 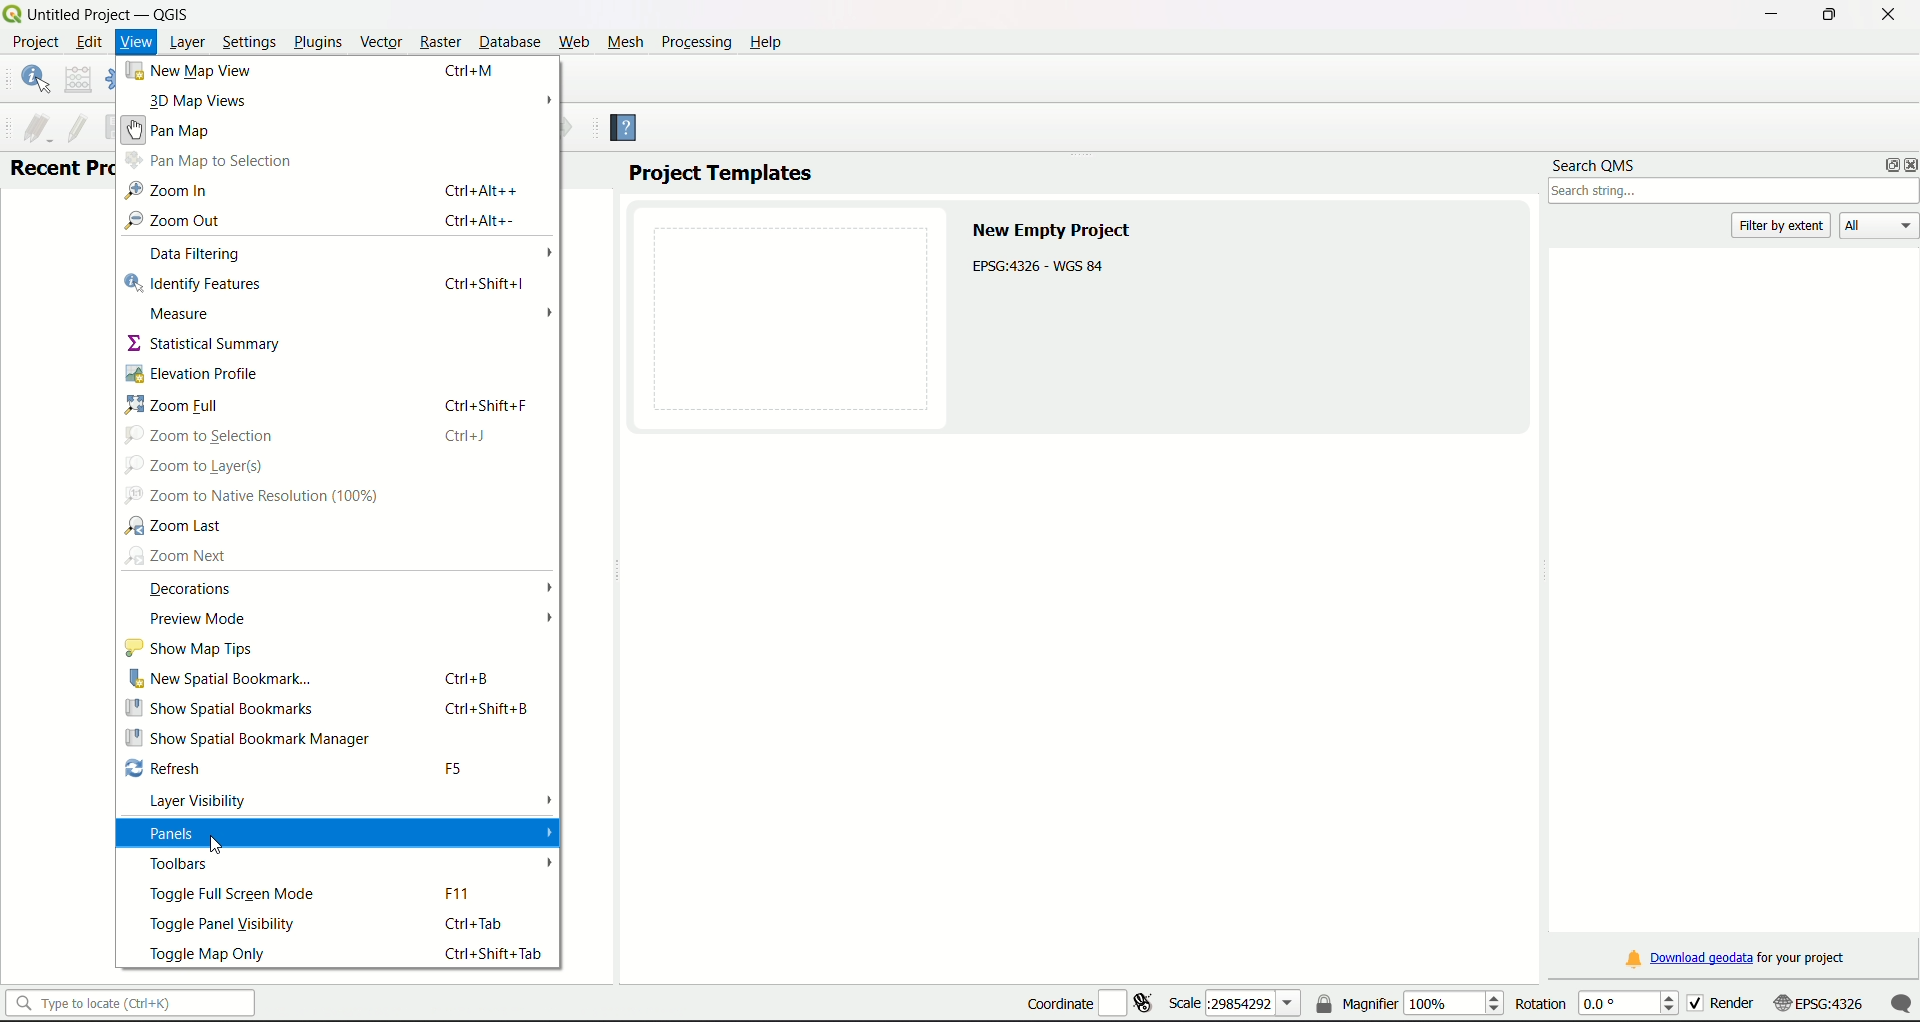 What do you see at coordinates (489, 710) in the screenshot?
I see `Ctrl+Shift+B` at bounding box center [489, 710].